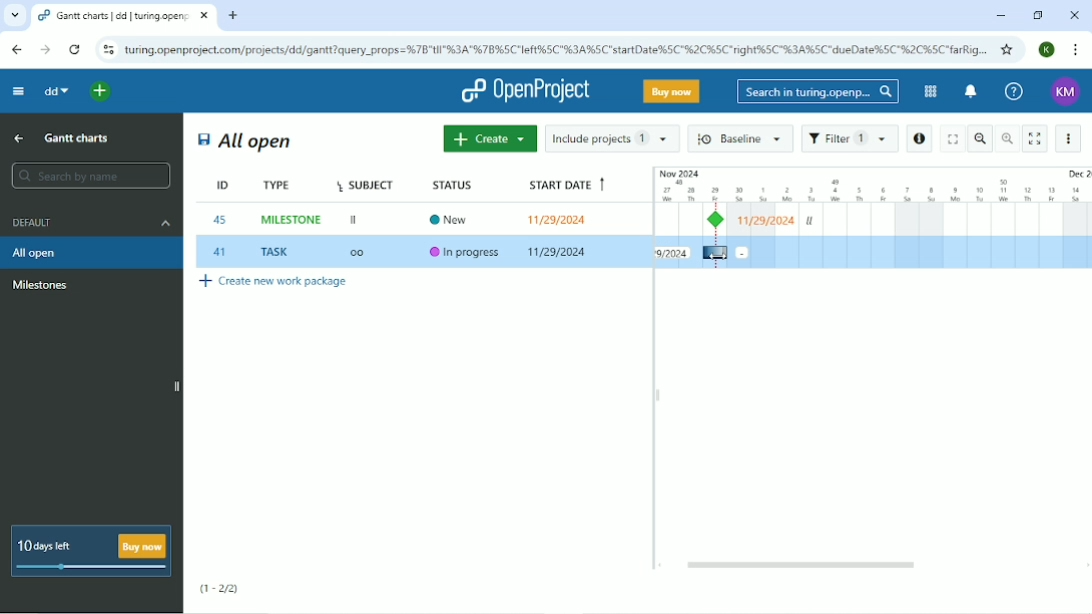 Image resolution: width=1092 pixels, height=614 pixels. I want to click on Back, so click(18, 49).